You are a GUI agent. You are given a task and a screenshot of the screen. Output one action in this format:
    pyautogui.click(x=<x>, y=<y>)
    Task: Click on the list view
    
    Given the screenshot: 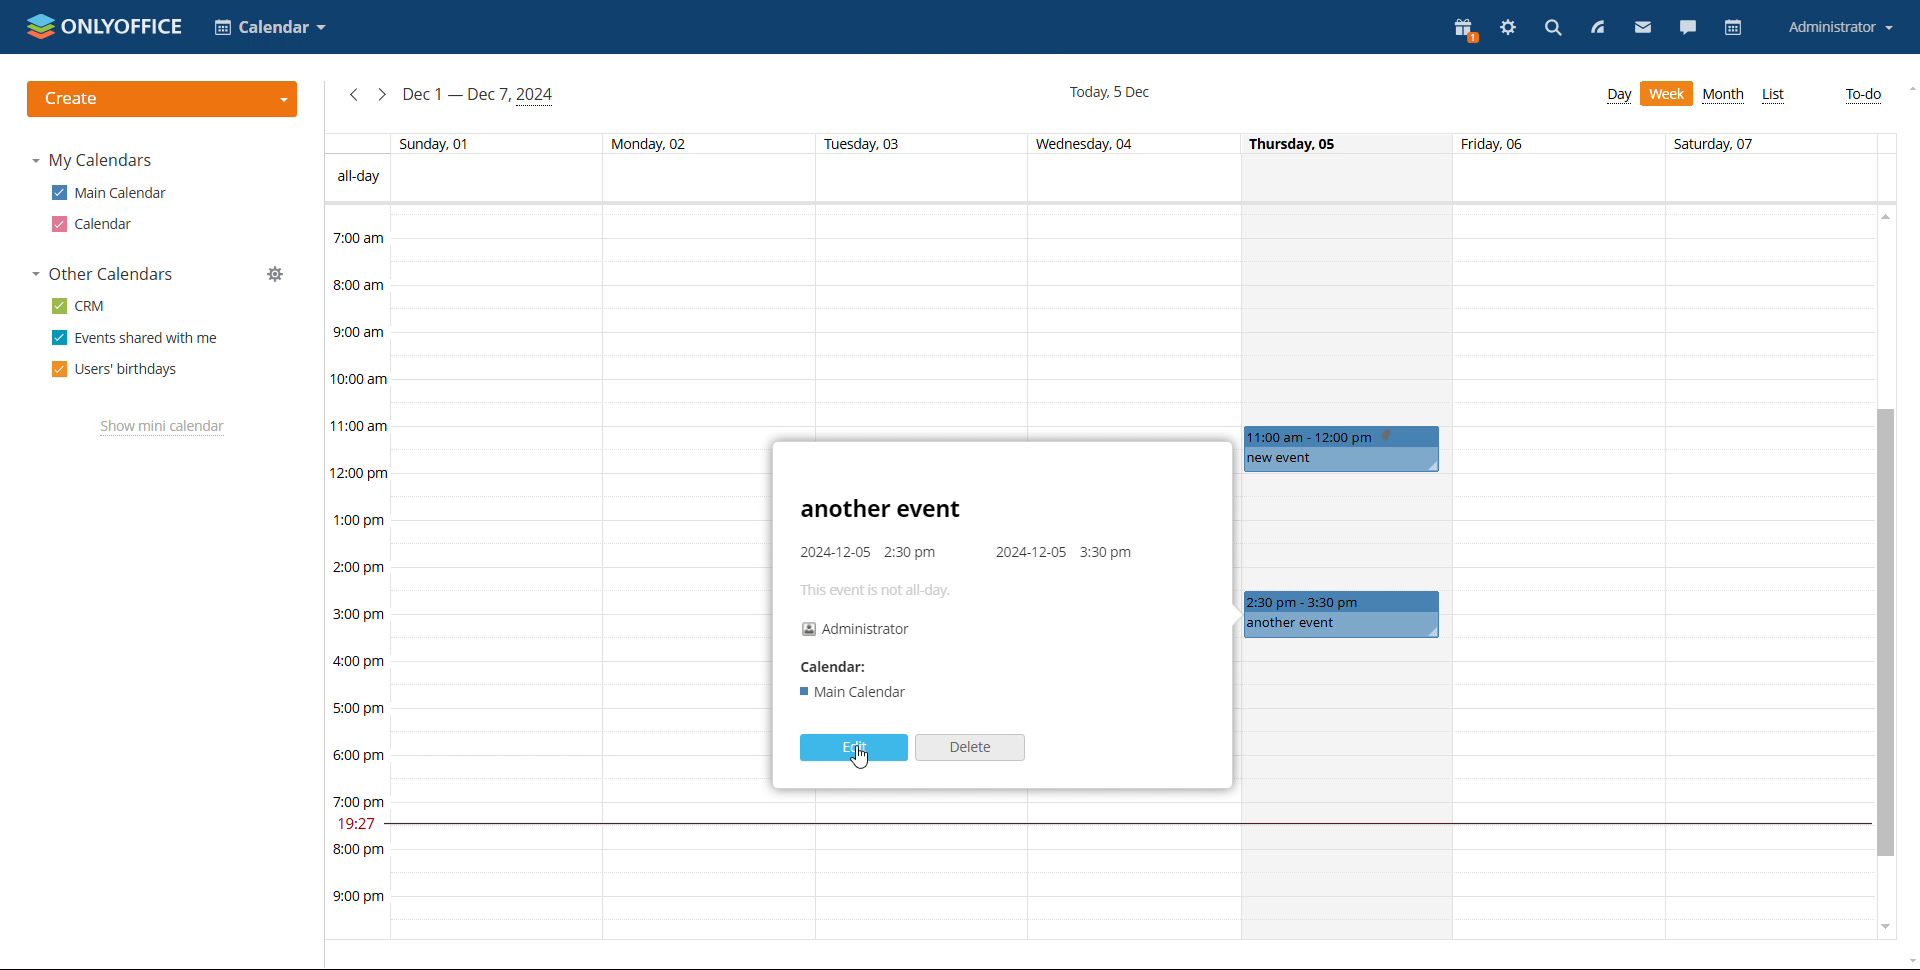 What is the action you would take?
    pyautogui.click(x=1774, y=96)
    